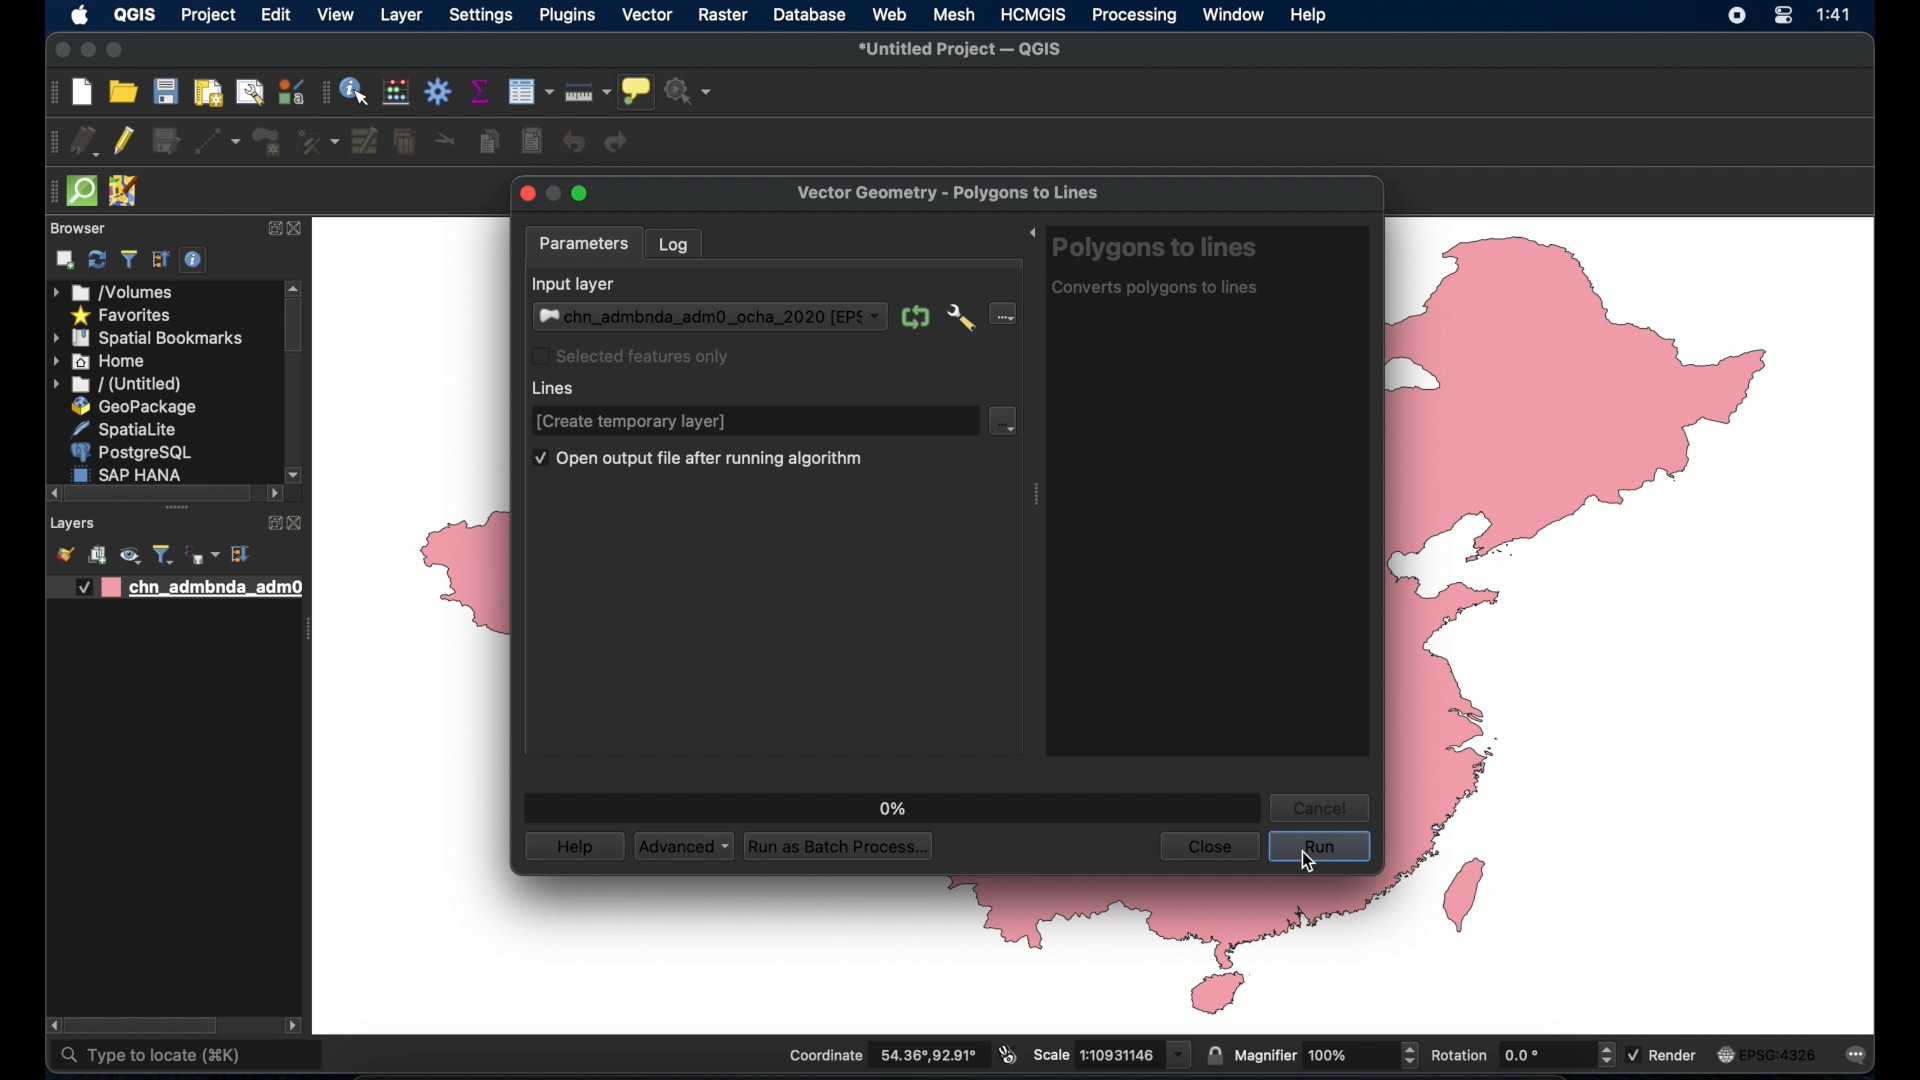  Describe the element at coordinates (117, 385) in the screenshot. I see `untitled menu` at that location.